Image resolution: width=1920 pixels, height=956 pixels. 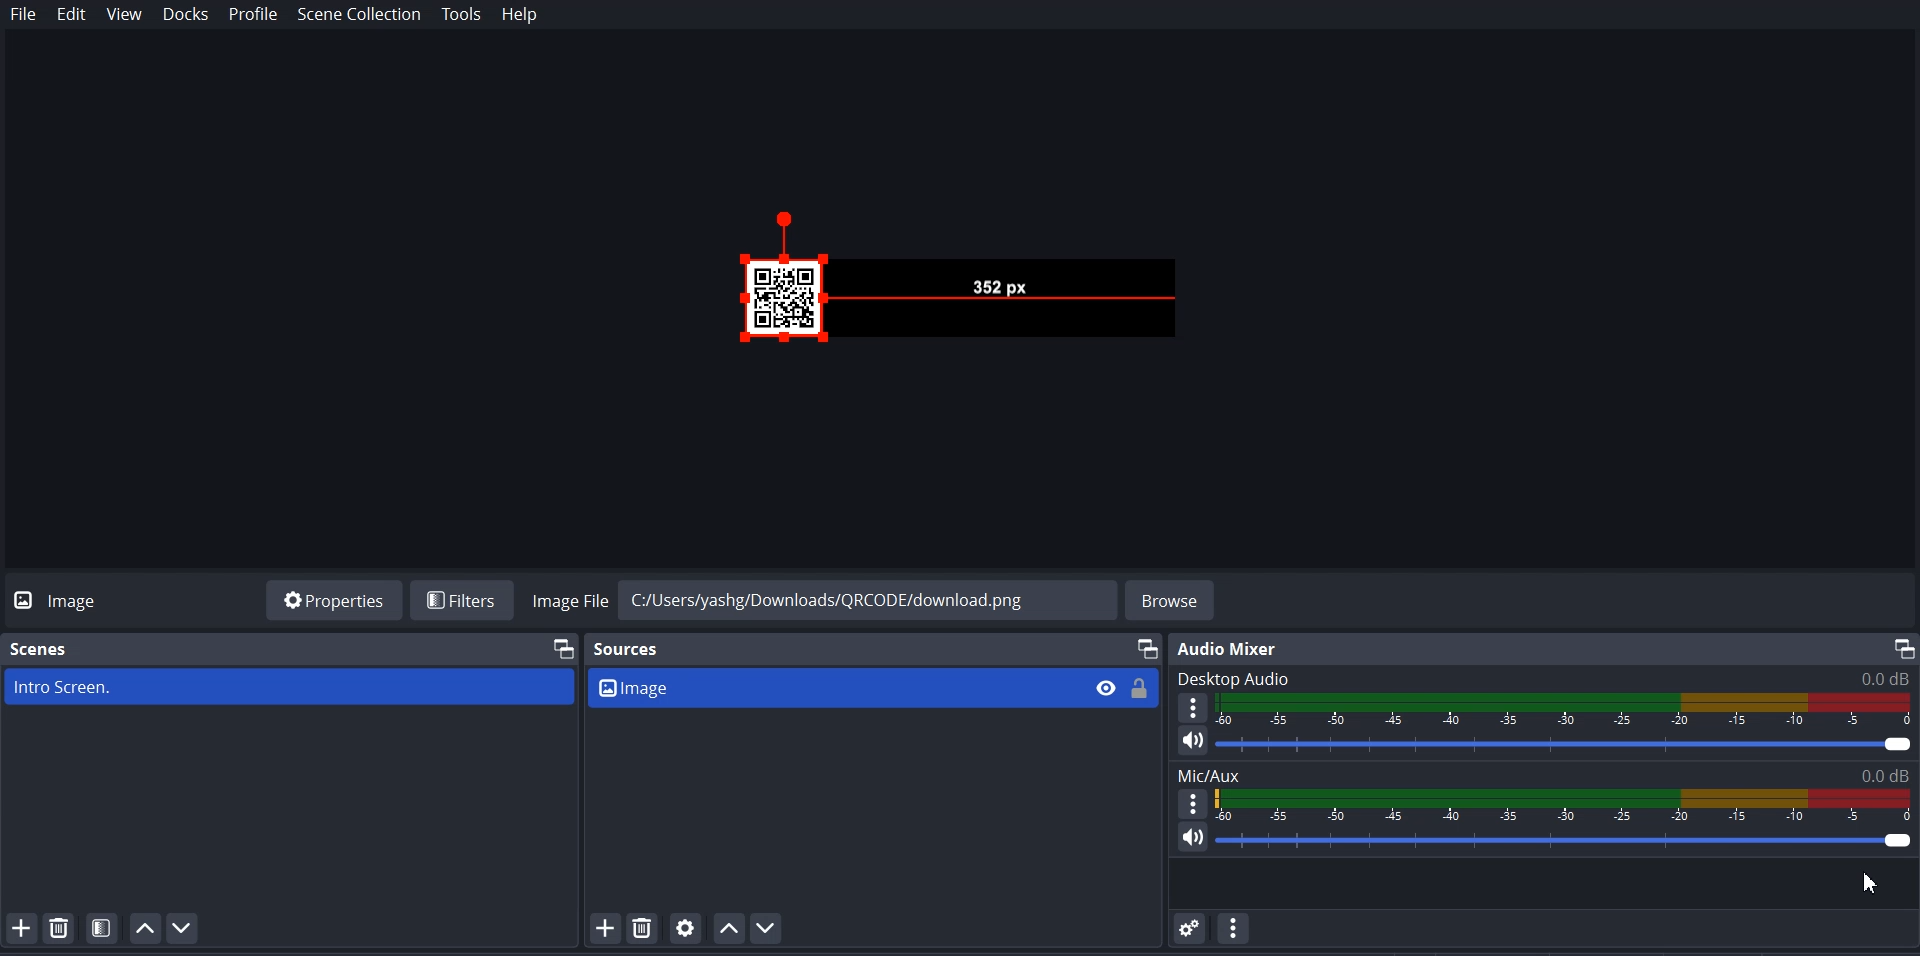 What do you see at coordinates (1232, 649) in the screenshot?
I see `Text` at bounding box center [1232, 649].